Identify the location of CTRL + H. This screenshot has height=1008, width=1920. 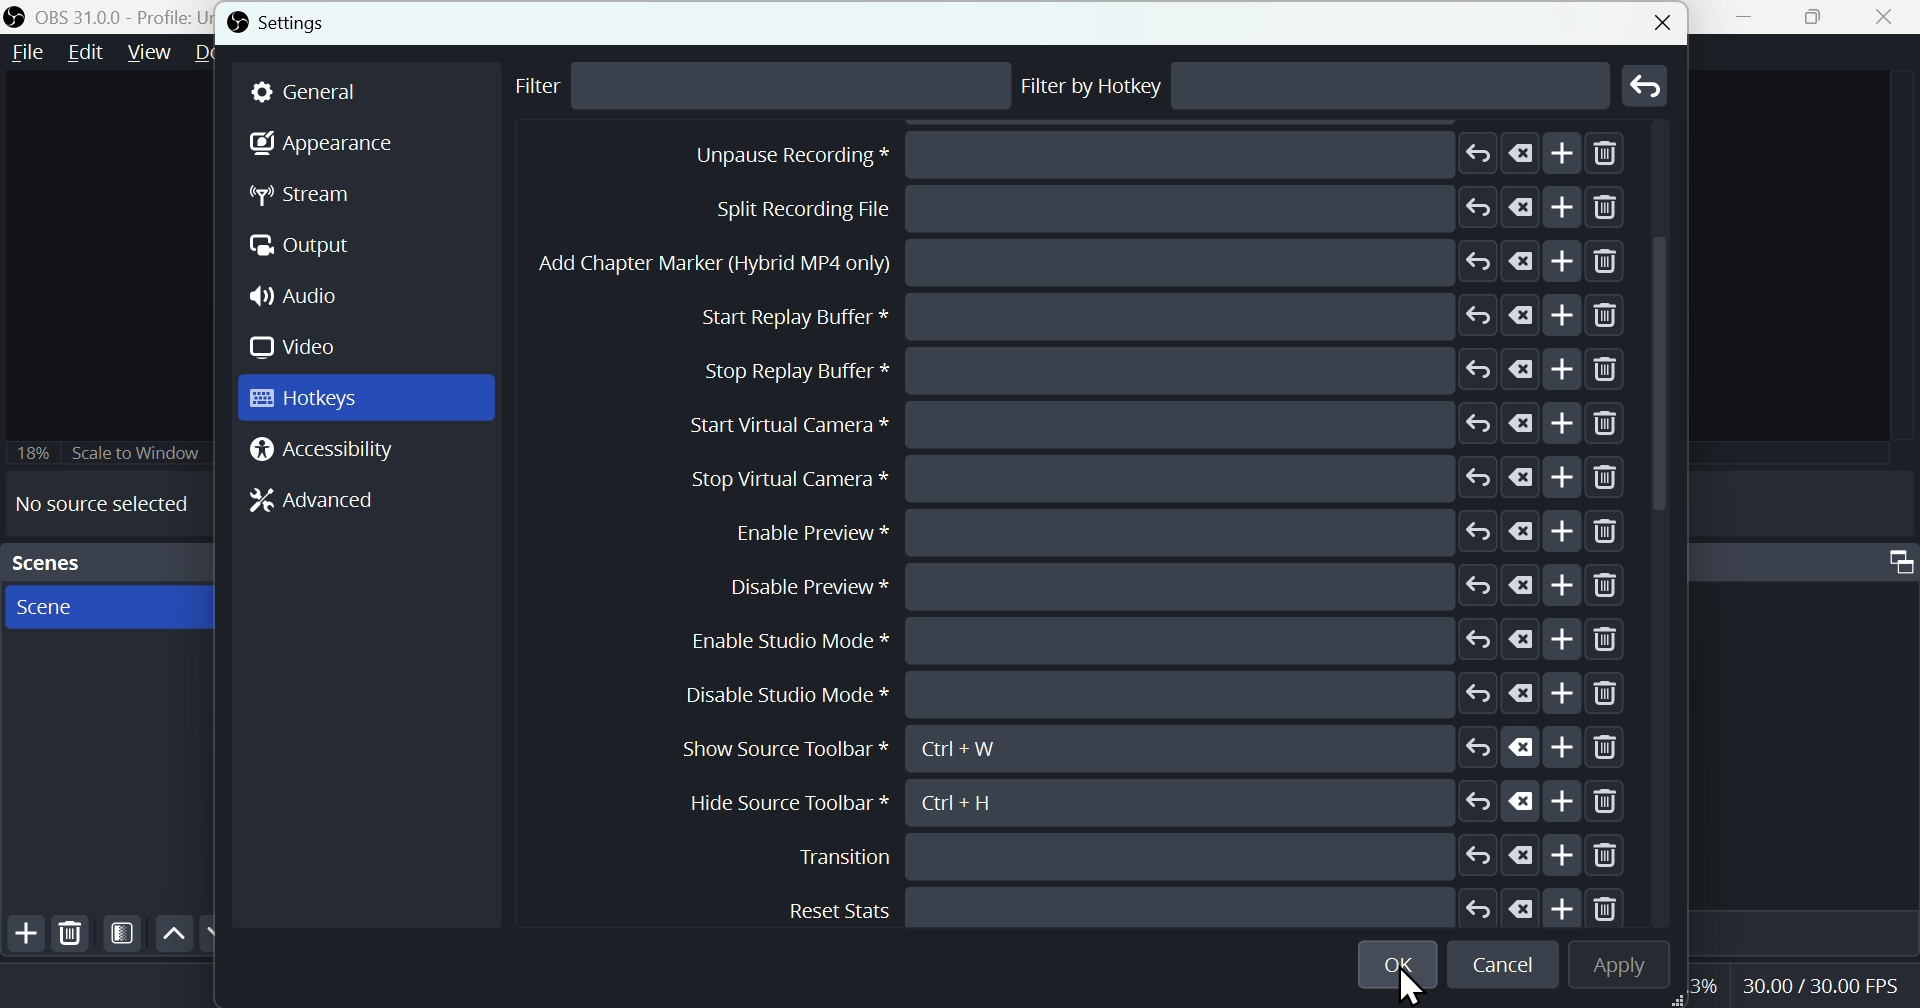
(977, 802).